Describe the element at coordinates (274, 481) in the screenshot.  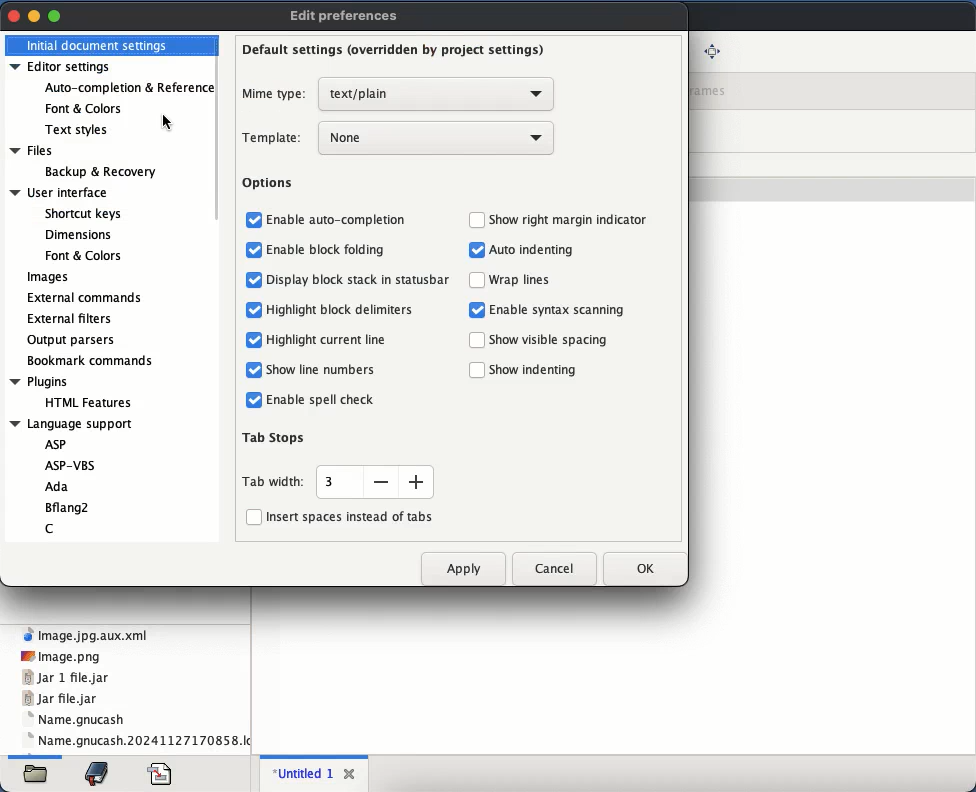
I see `tab width` at that location.